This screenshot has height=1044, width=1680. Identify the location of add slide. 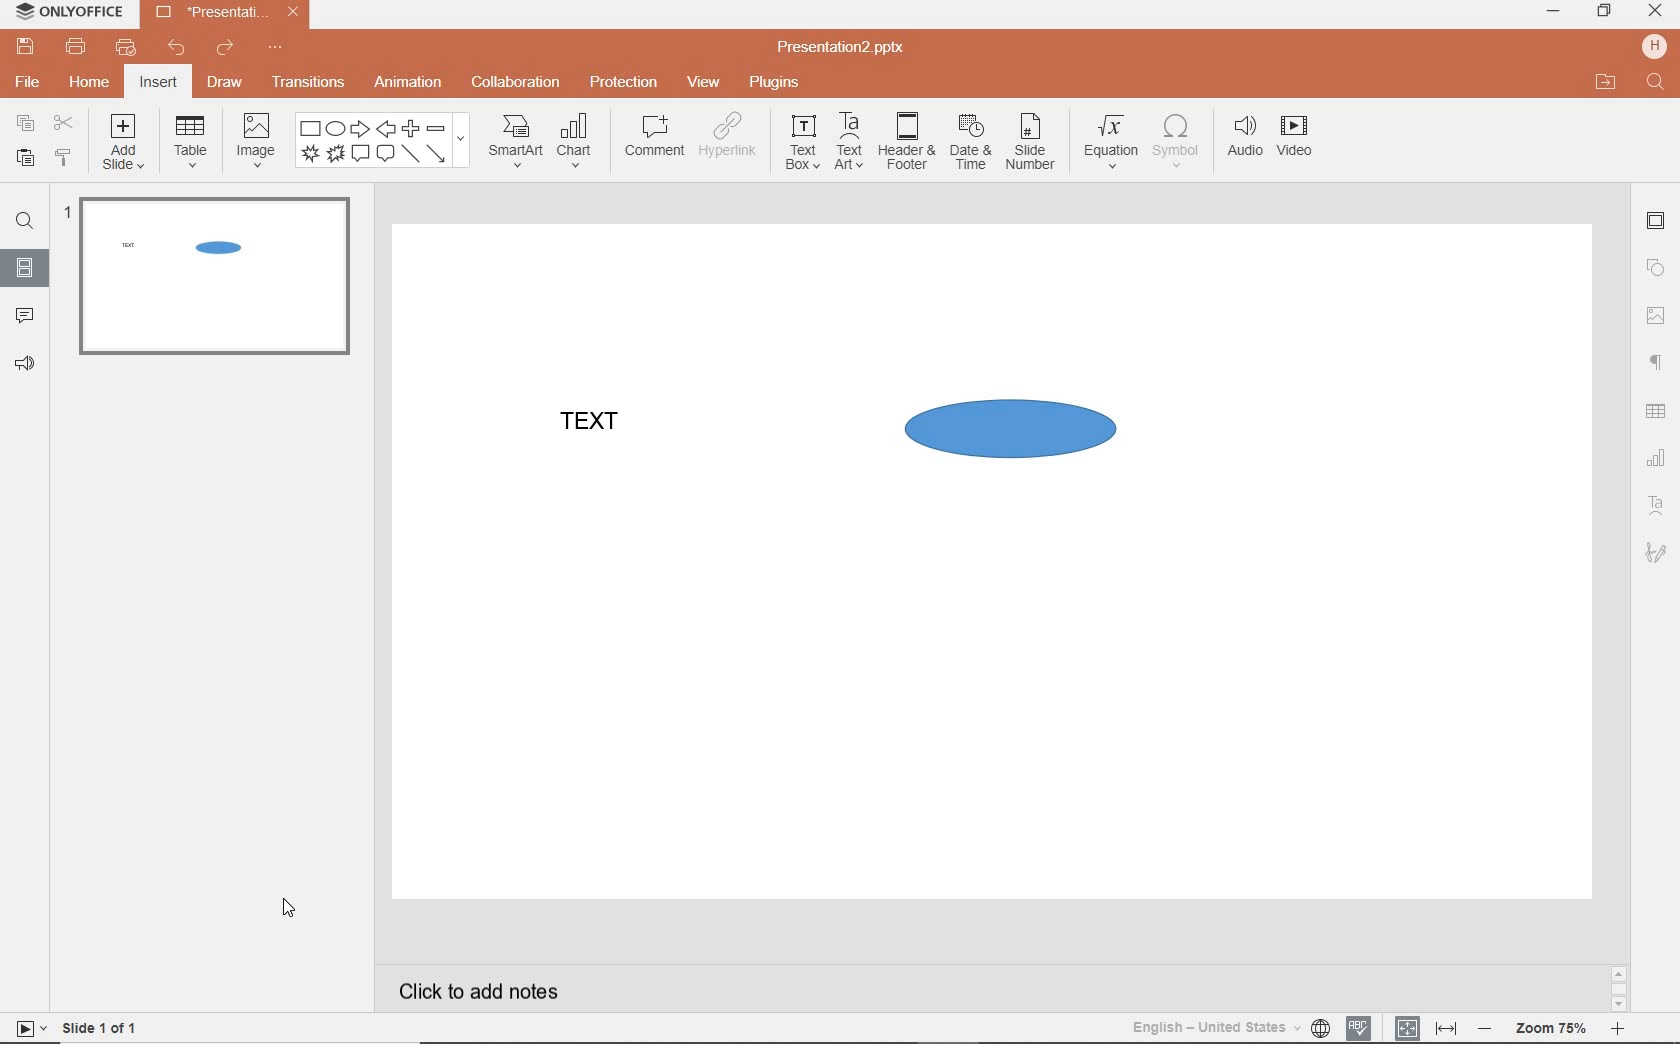
(124, 145).